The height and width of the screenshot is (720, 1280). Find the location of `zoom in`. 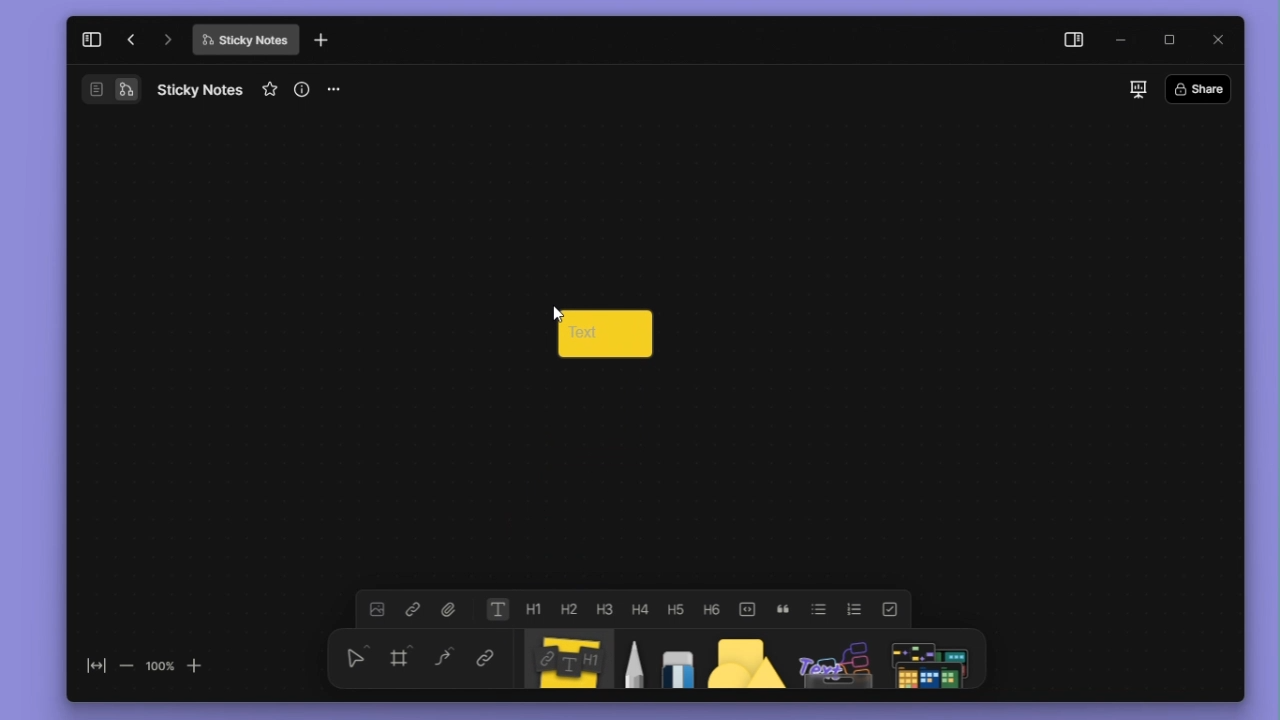

zoom in is located at coordinates (201, 665).